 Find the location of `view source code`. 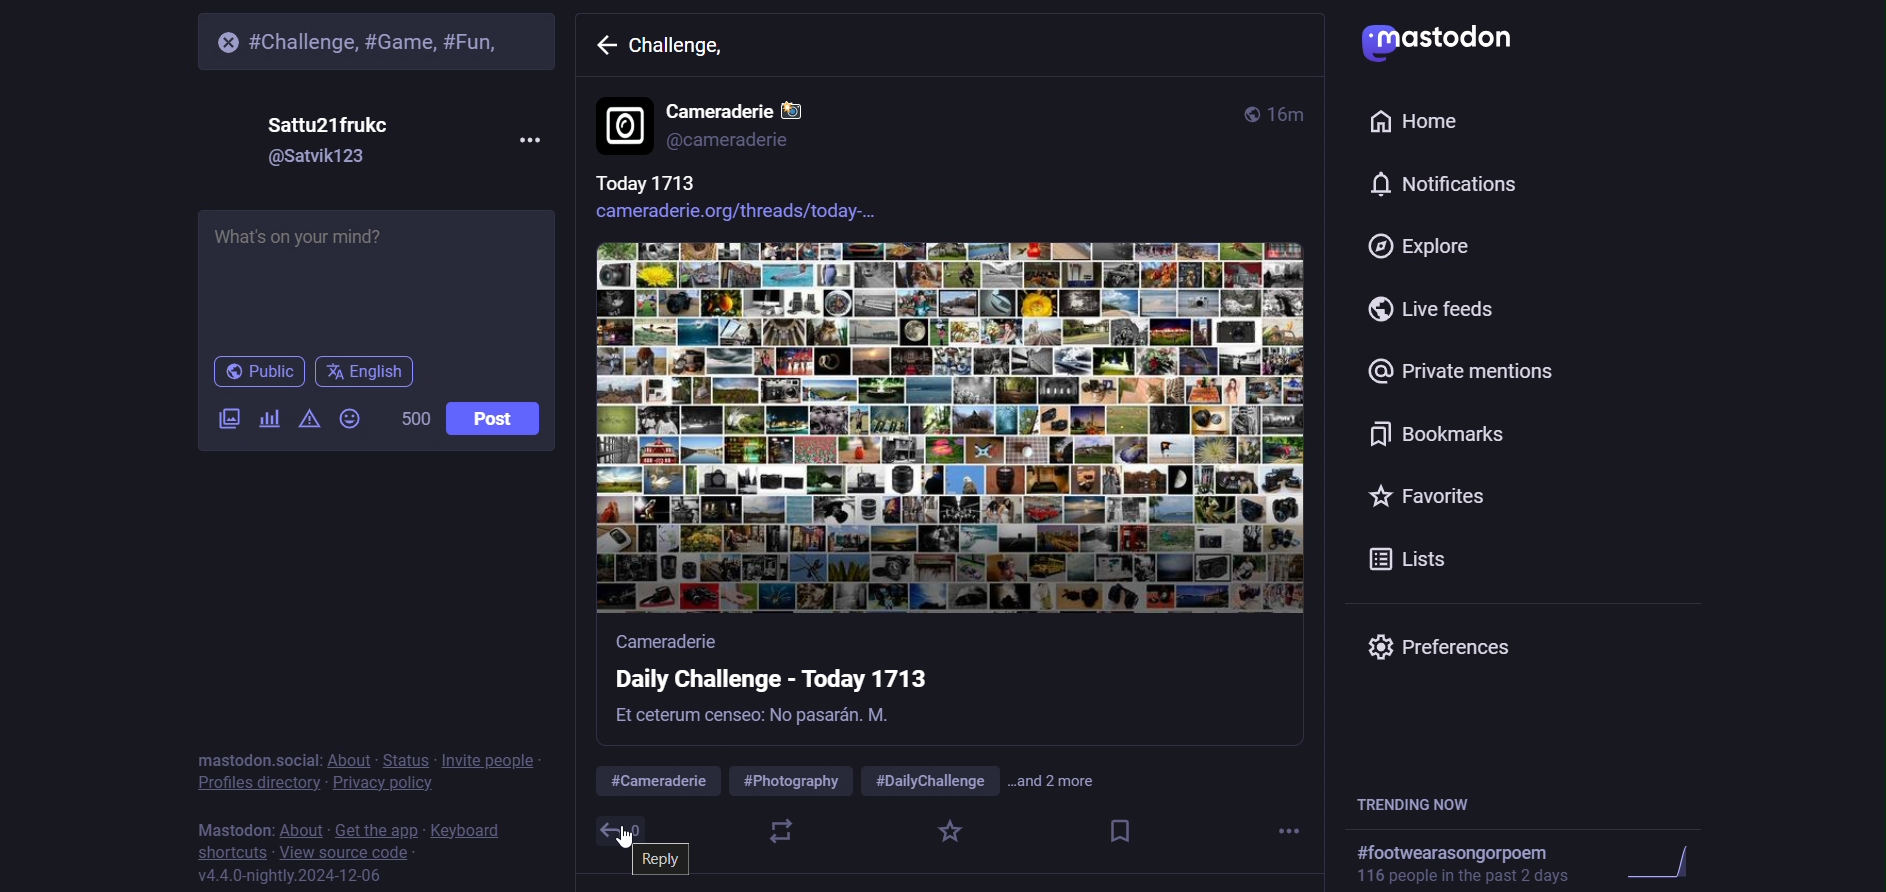

view source code is located at coordinates (349, 851).